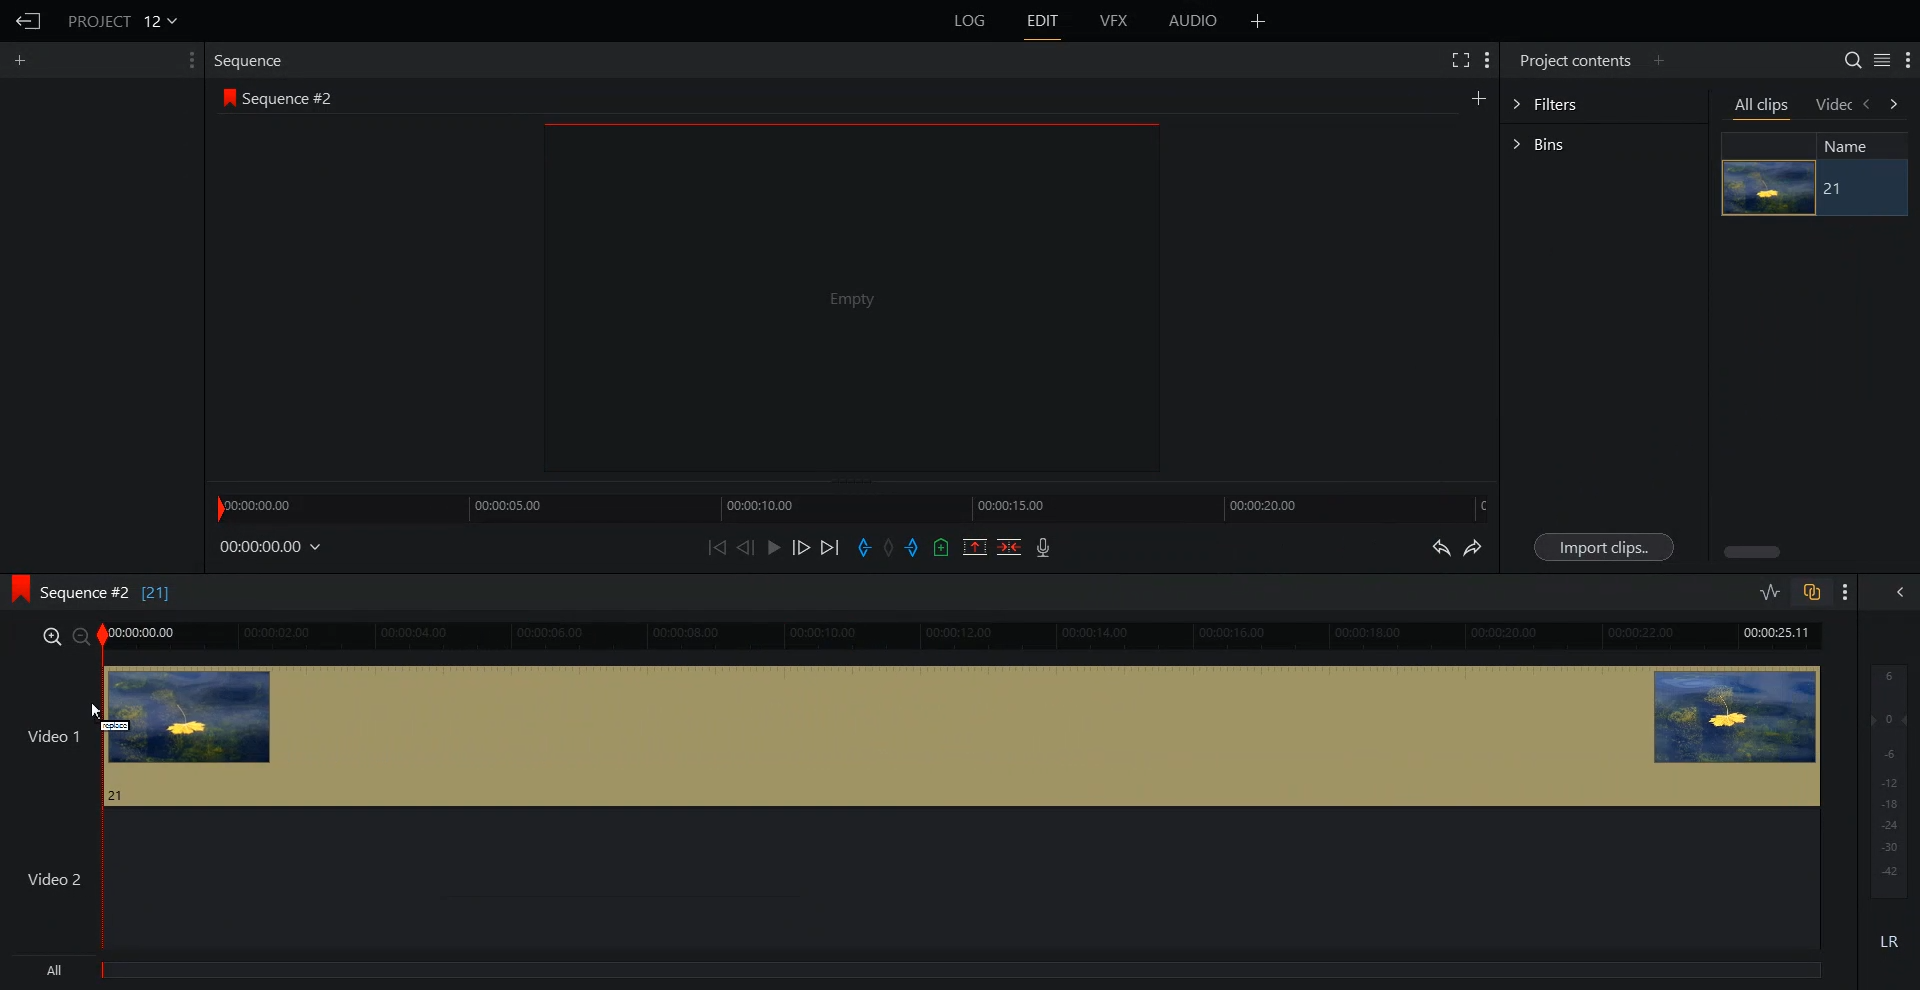  What do you see at coordinates (960, 735) in the screenshot?
I see `Video 1` at bounding box center [960, 735].